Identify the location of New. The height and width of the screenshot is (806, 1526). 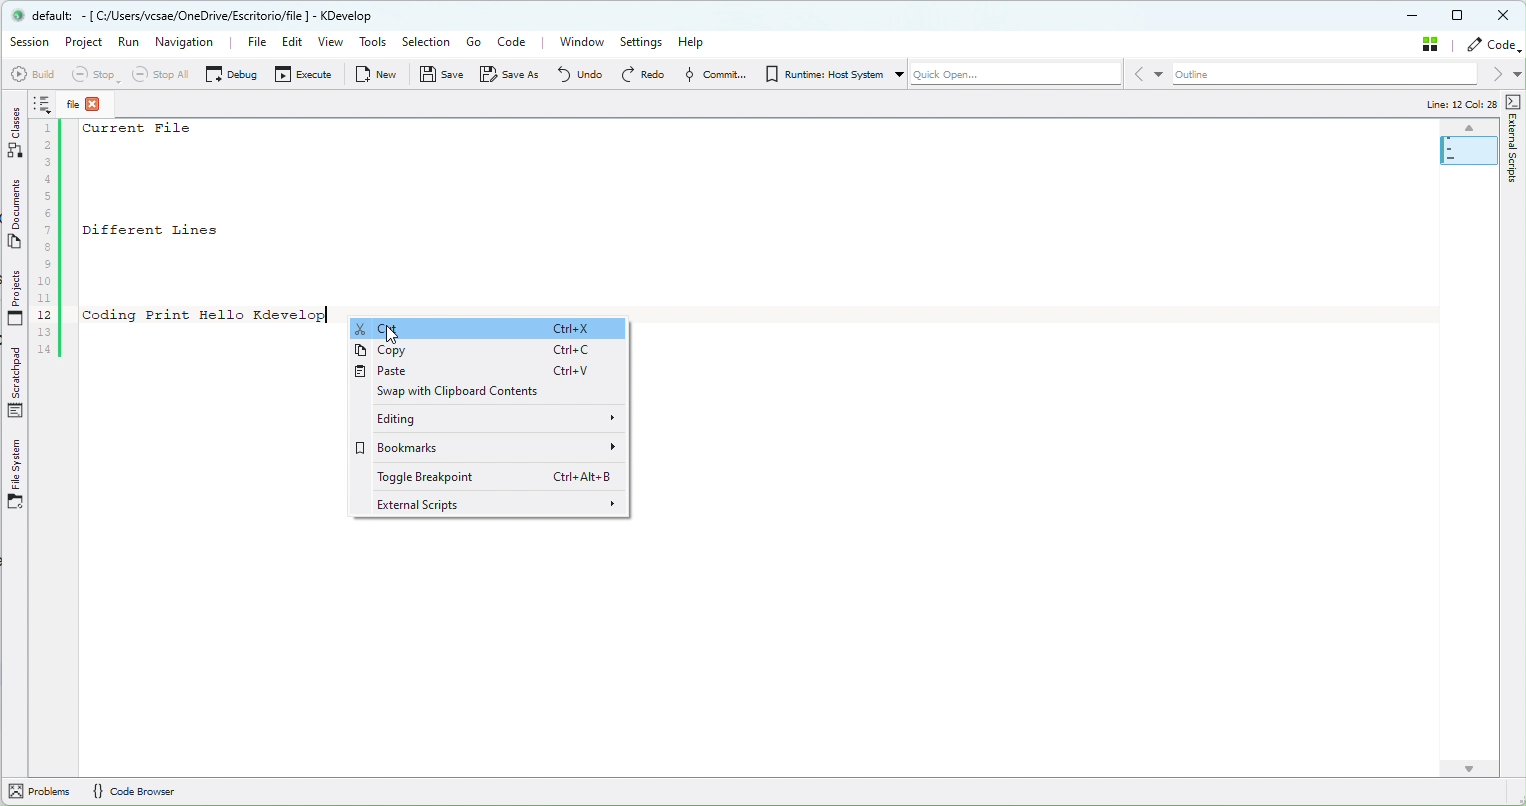
(371, 73).